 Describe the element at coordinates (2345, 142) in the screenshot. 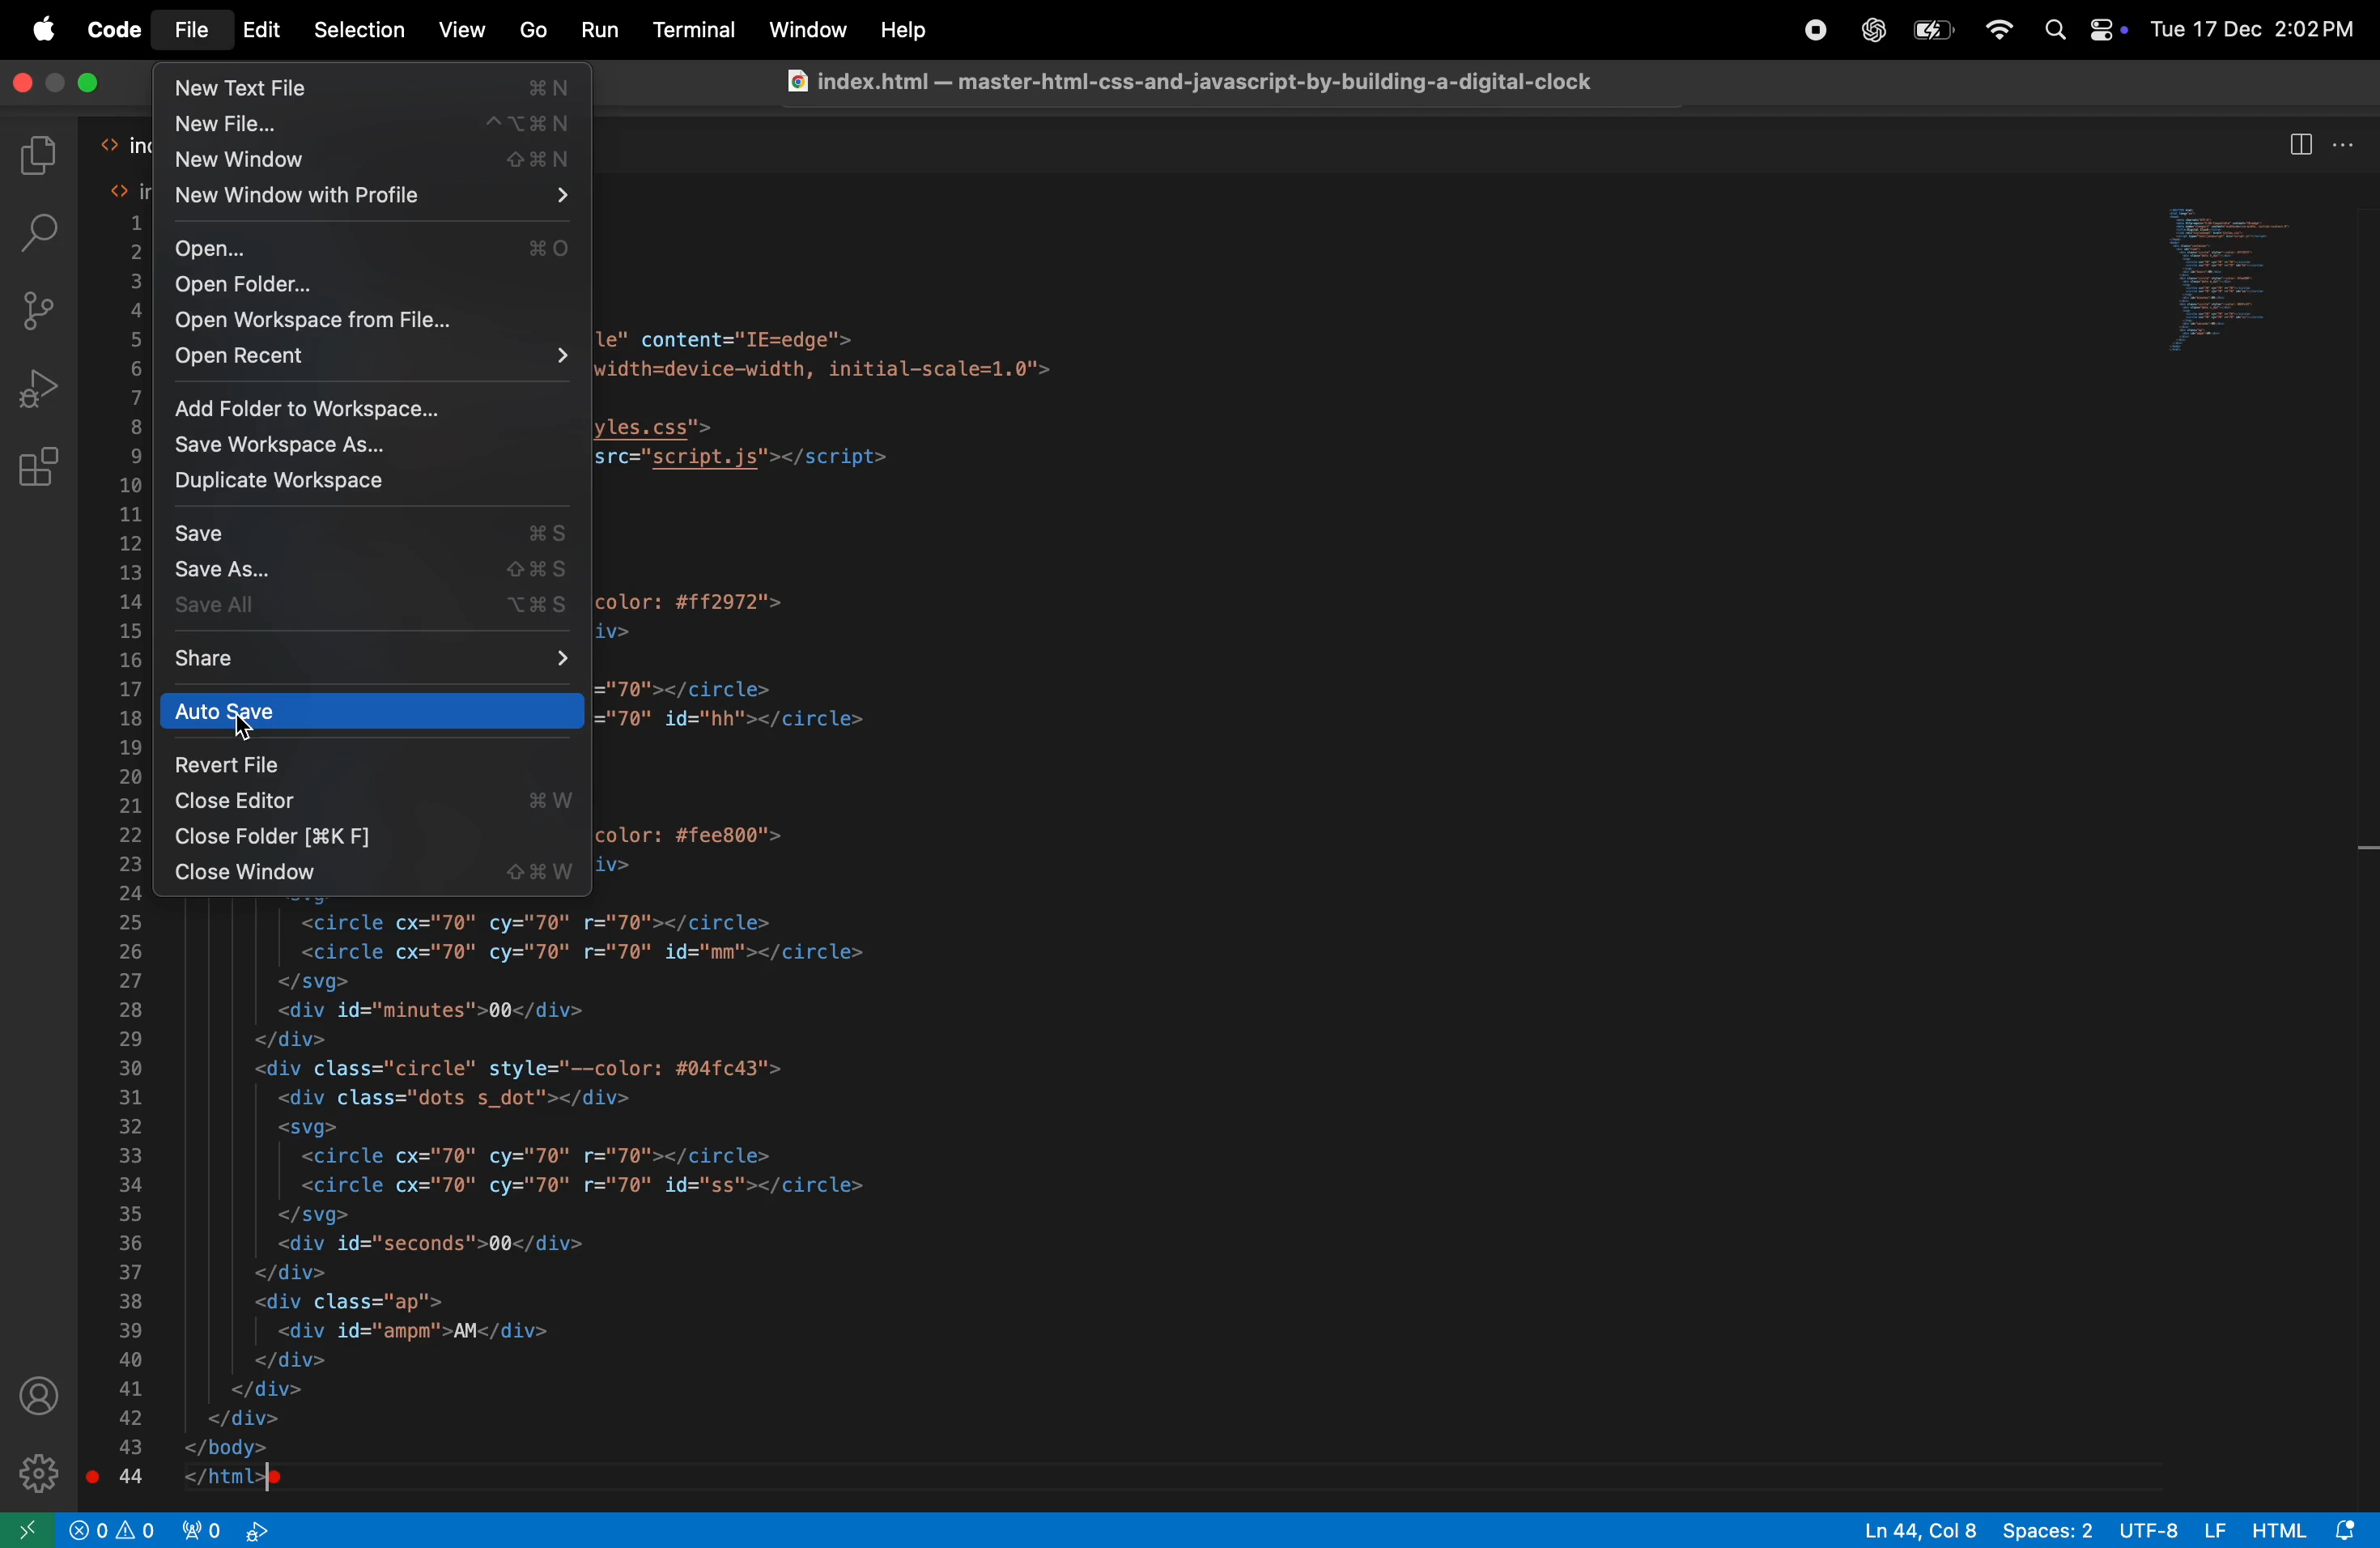

I see `options` at that location.